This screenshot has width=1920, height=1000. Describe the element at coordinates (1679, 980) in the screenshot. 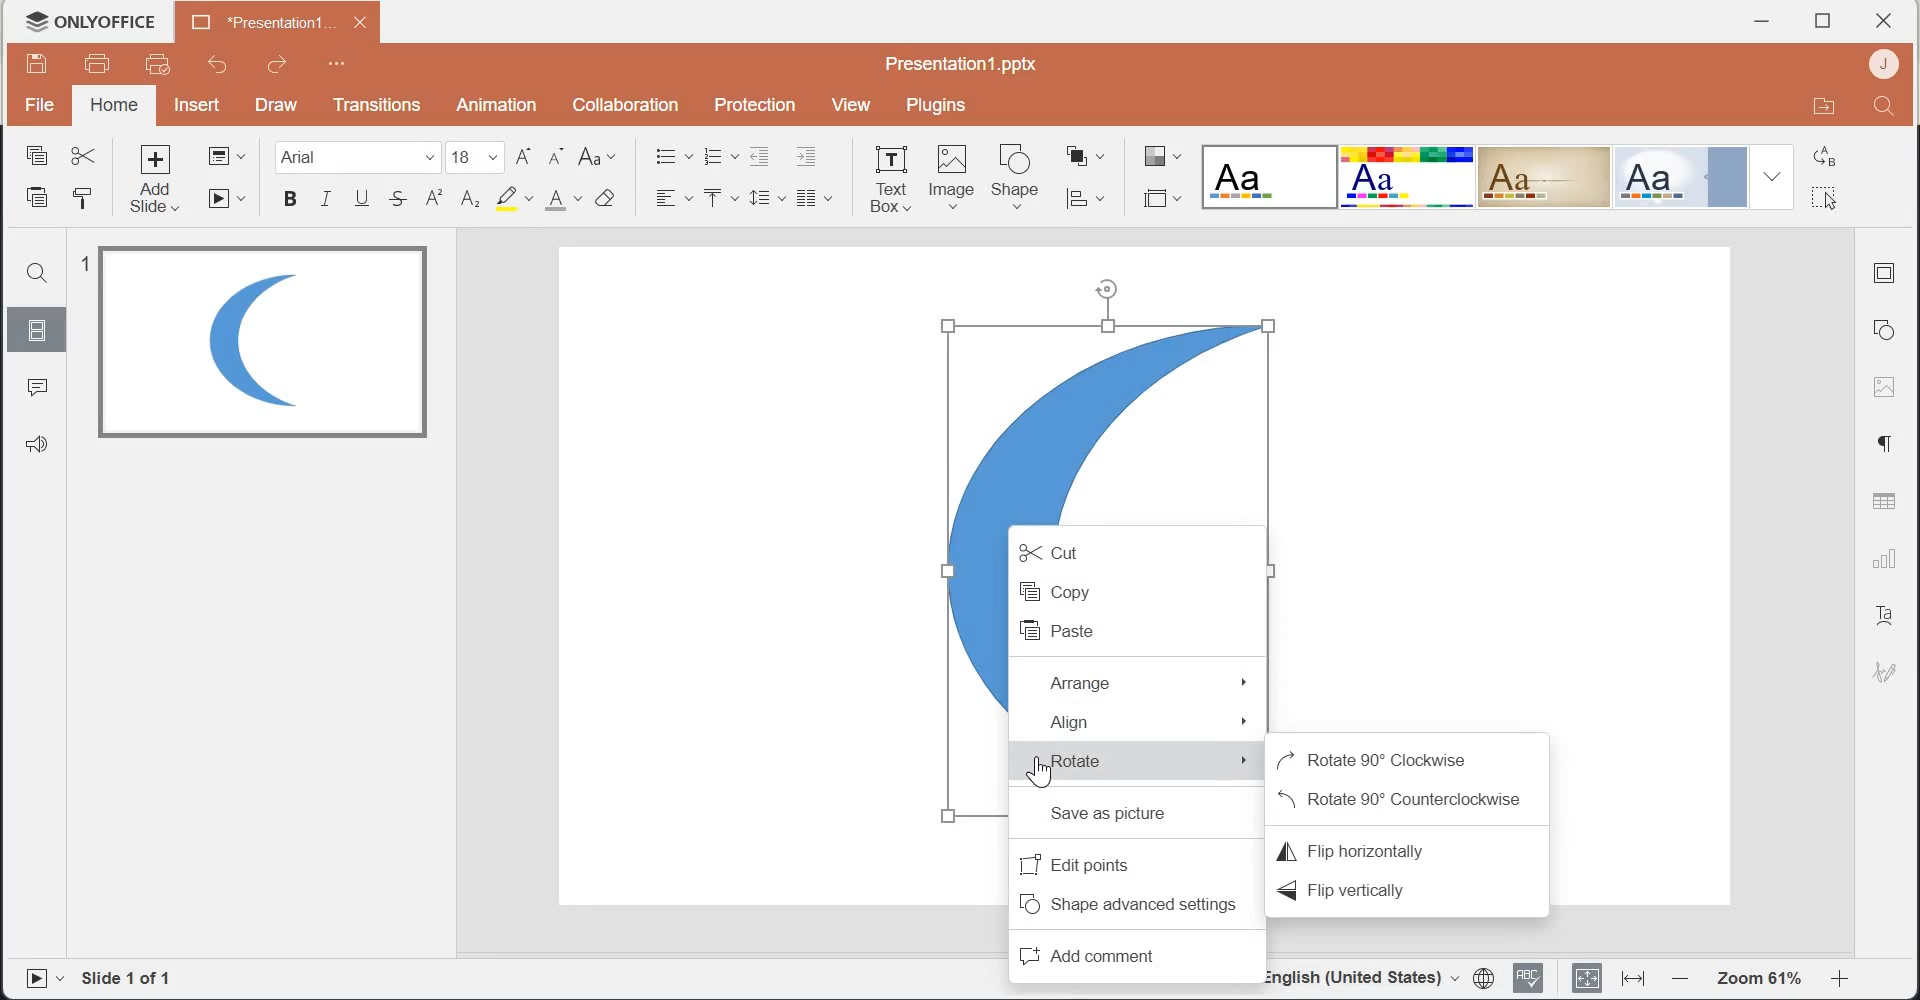

I see `Zoom out` at that location.